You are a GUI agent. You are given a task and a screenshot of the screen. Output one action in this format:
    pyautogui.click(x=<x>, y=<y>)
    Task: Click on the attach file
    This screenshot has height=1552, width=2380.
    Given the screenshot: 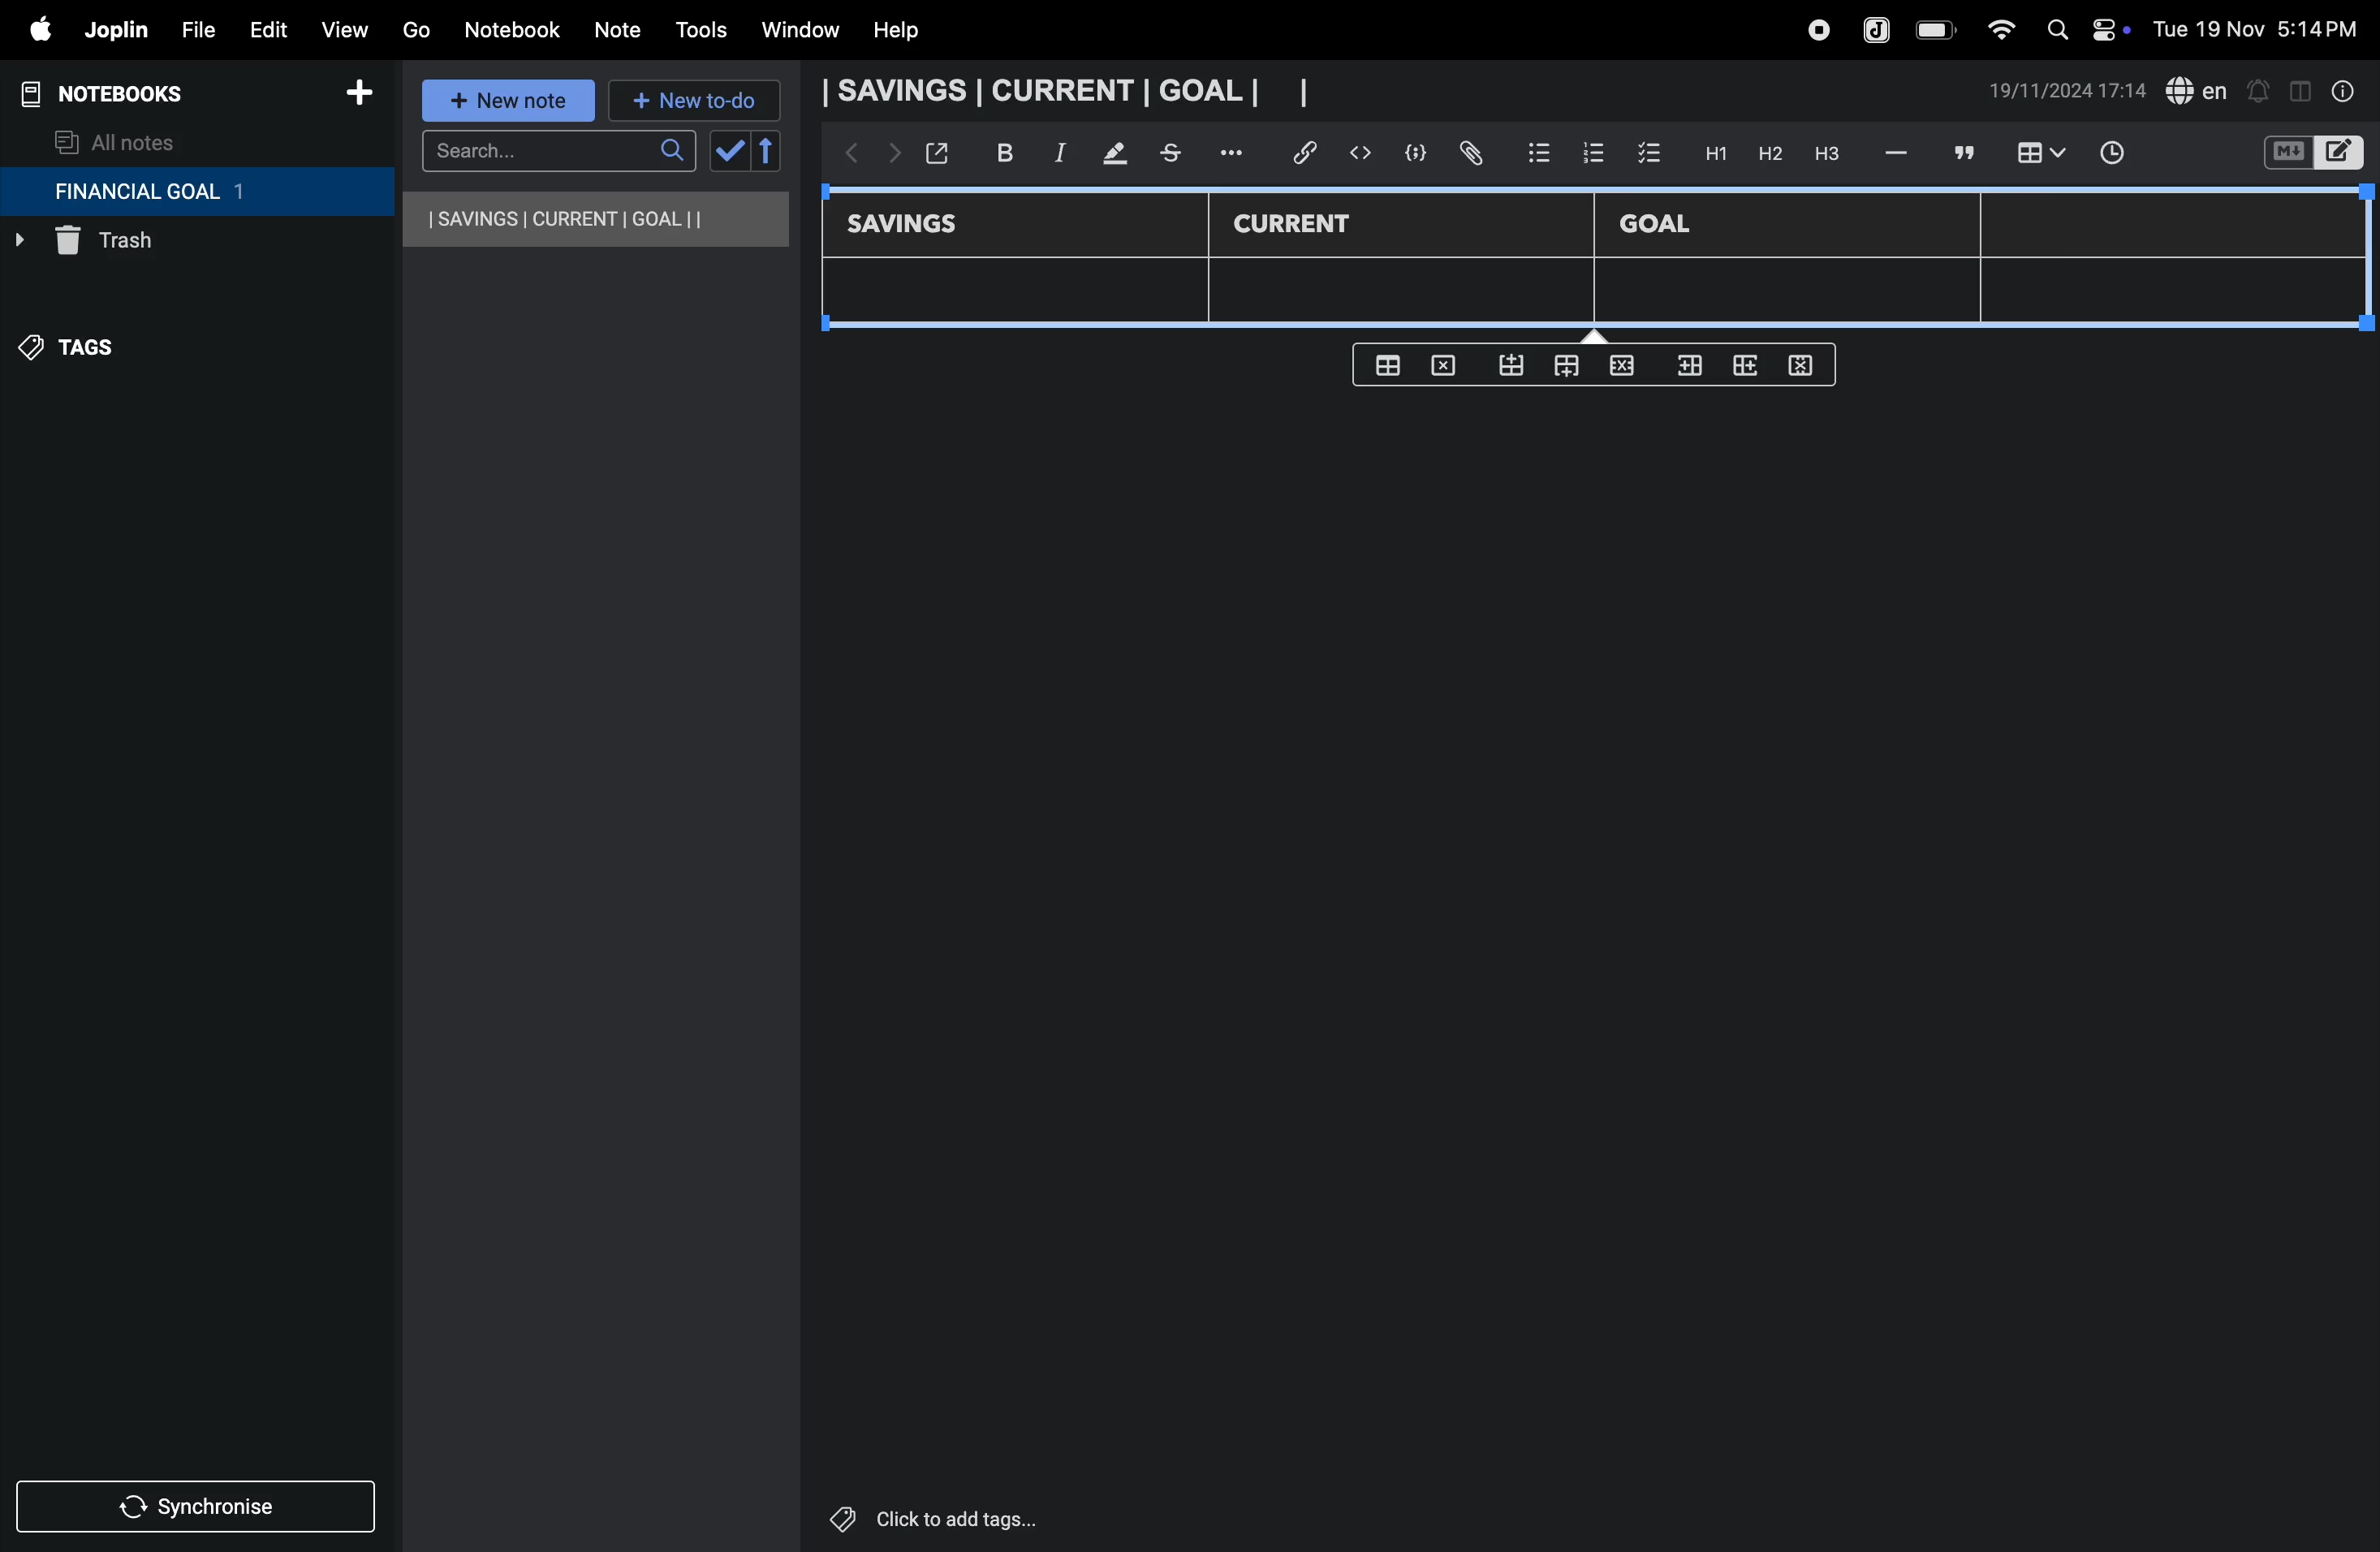 What is the action you would take?
    pyautogui.click(x=1469, y=154)
    